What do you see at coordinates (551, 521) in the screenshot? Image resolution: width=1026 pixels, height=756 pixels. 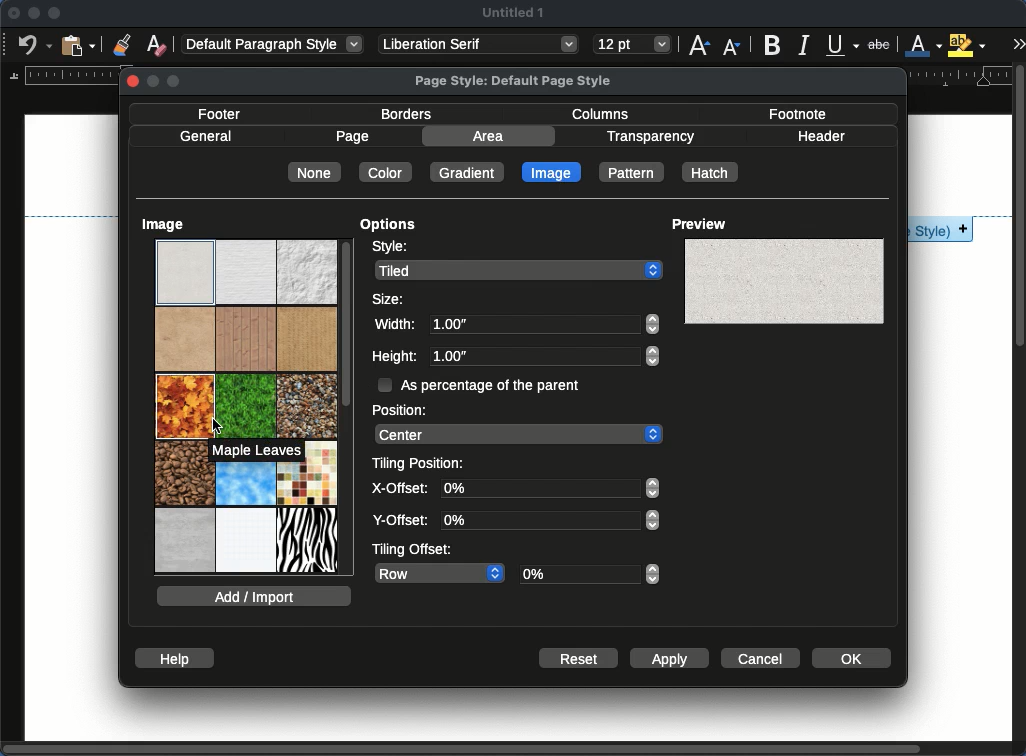 I see `0%` at bounding box center [551, 521].